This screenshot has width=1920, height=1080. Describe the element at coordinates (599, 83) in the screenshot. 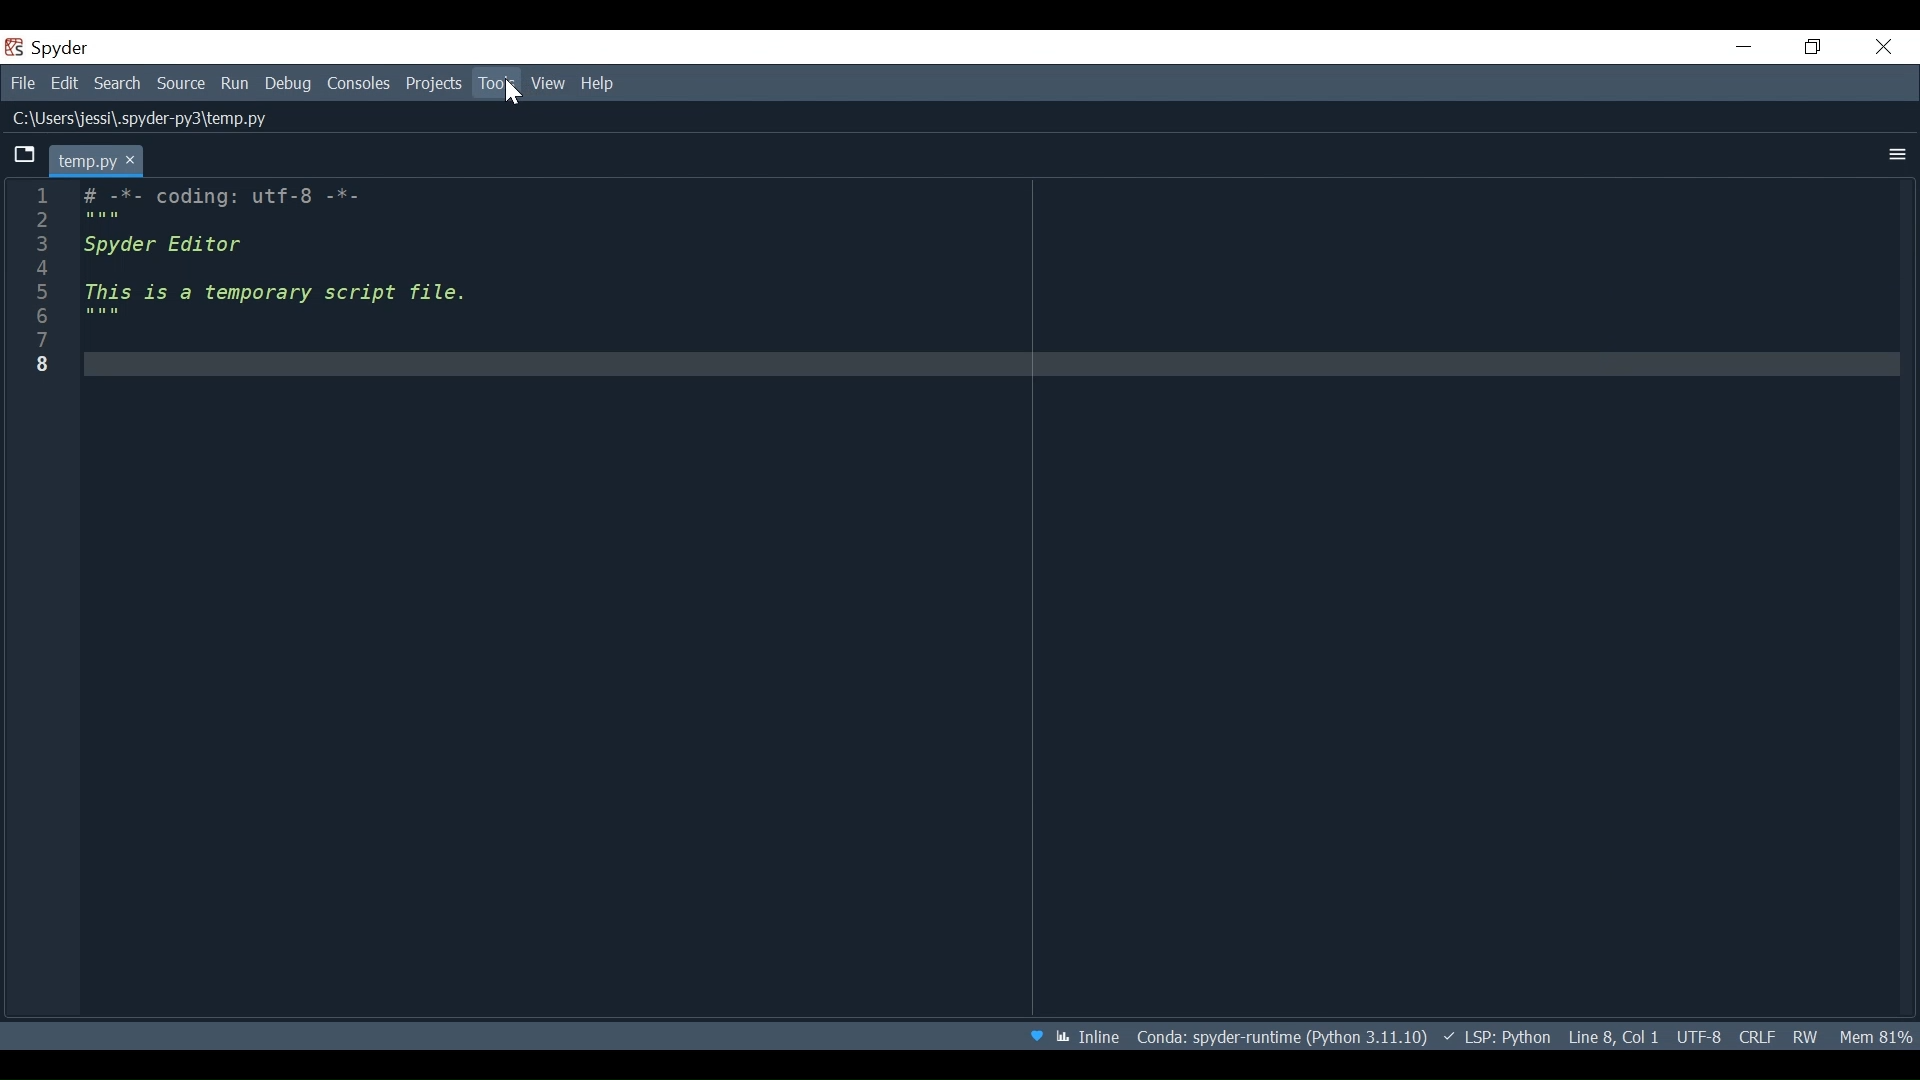

I see `Help` at that location.